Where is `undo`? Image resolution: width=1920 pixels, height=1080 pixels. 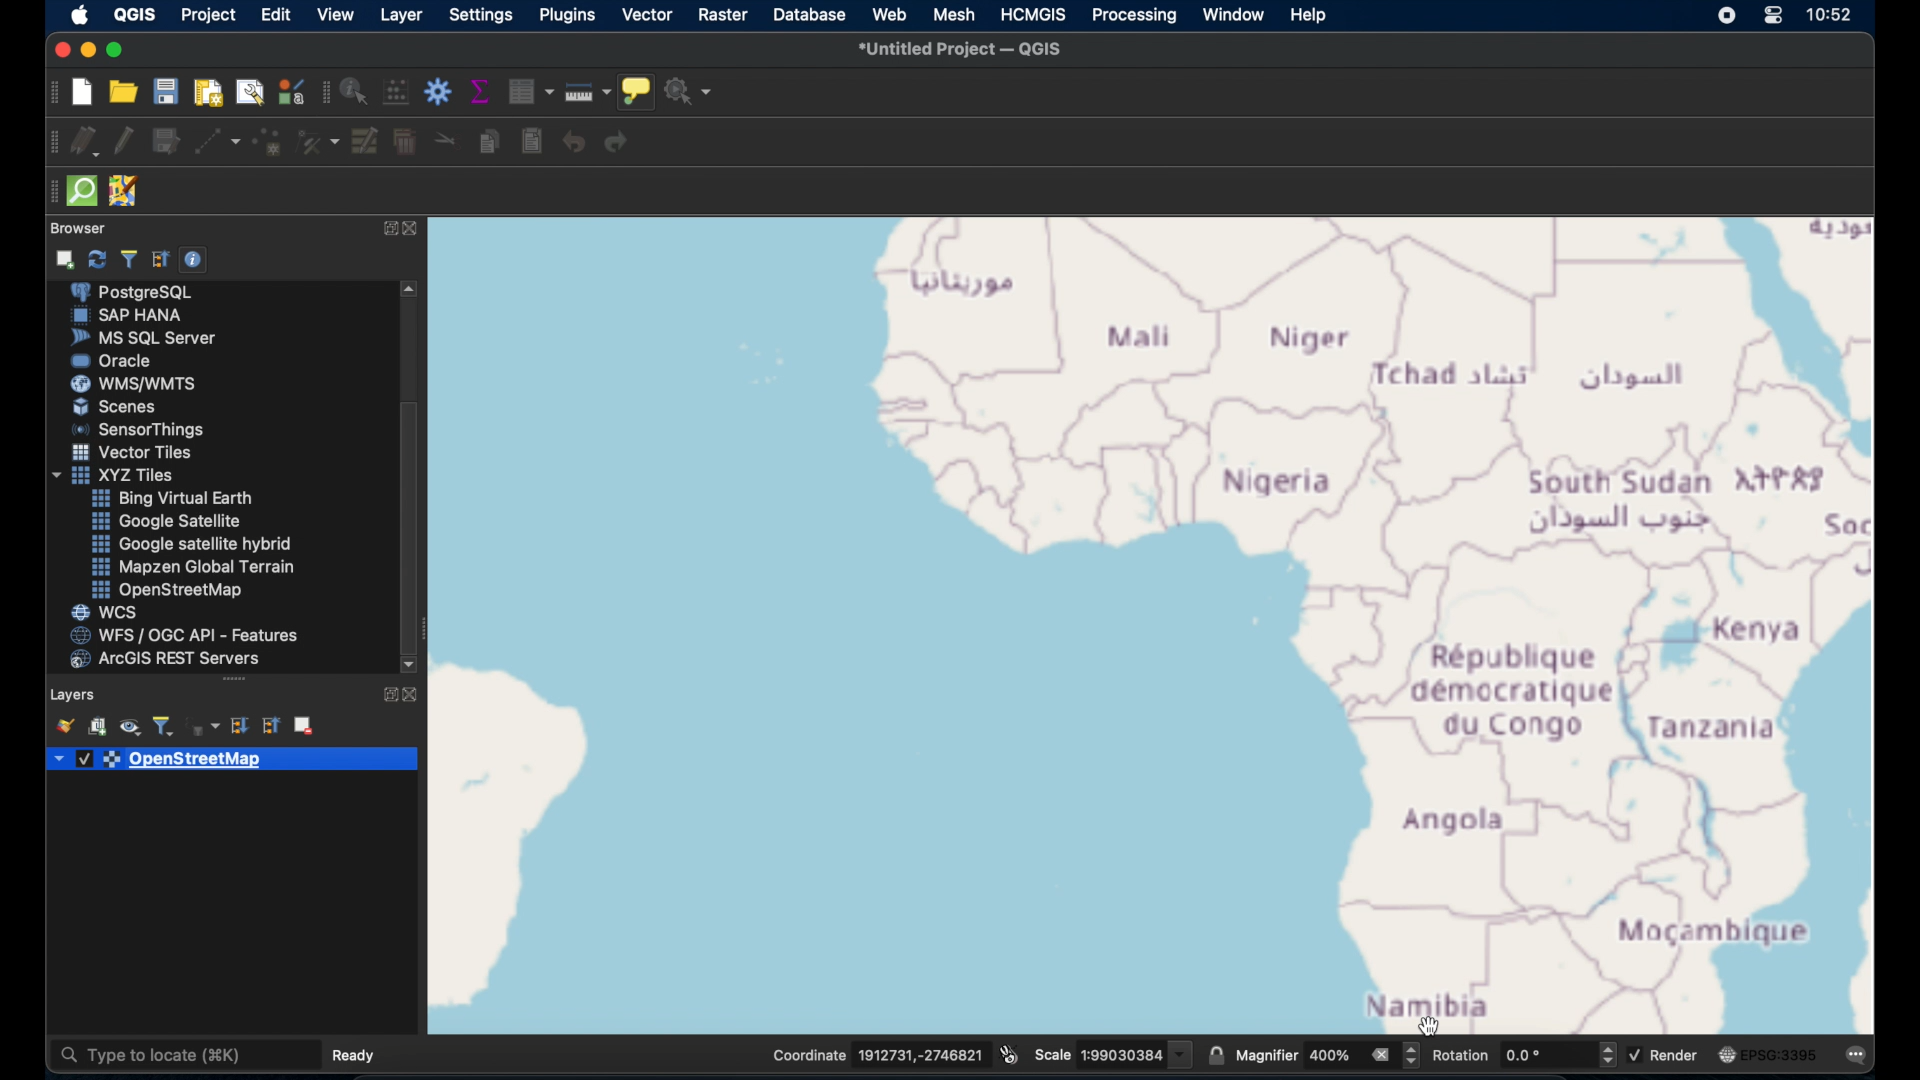
undo is located at coordinates (572, 144).